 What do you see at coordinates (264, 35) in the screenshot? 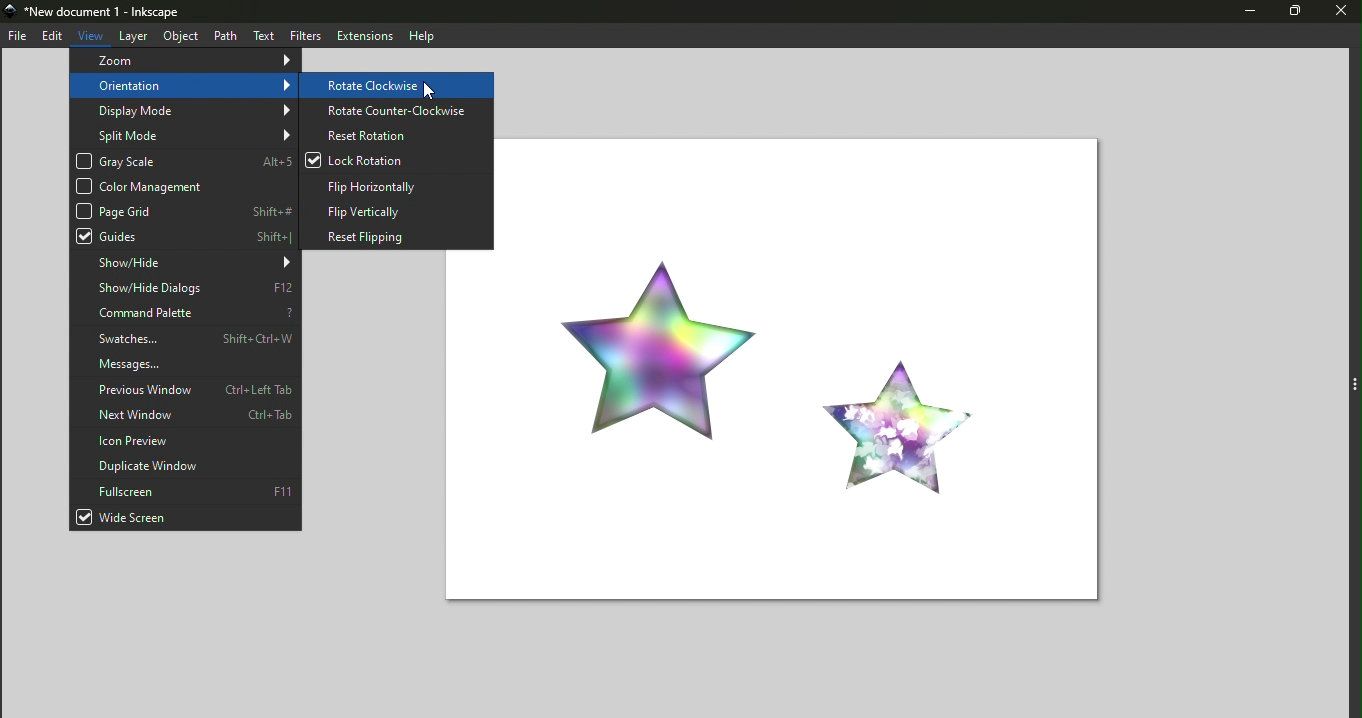
I see `Text` at bounding box center [264, 35].